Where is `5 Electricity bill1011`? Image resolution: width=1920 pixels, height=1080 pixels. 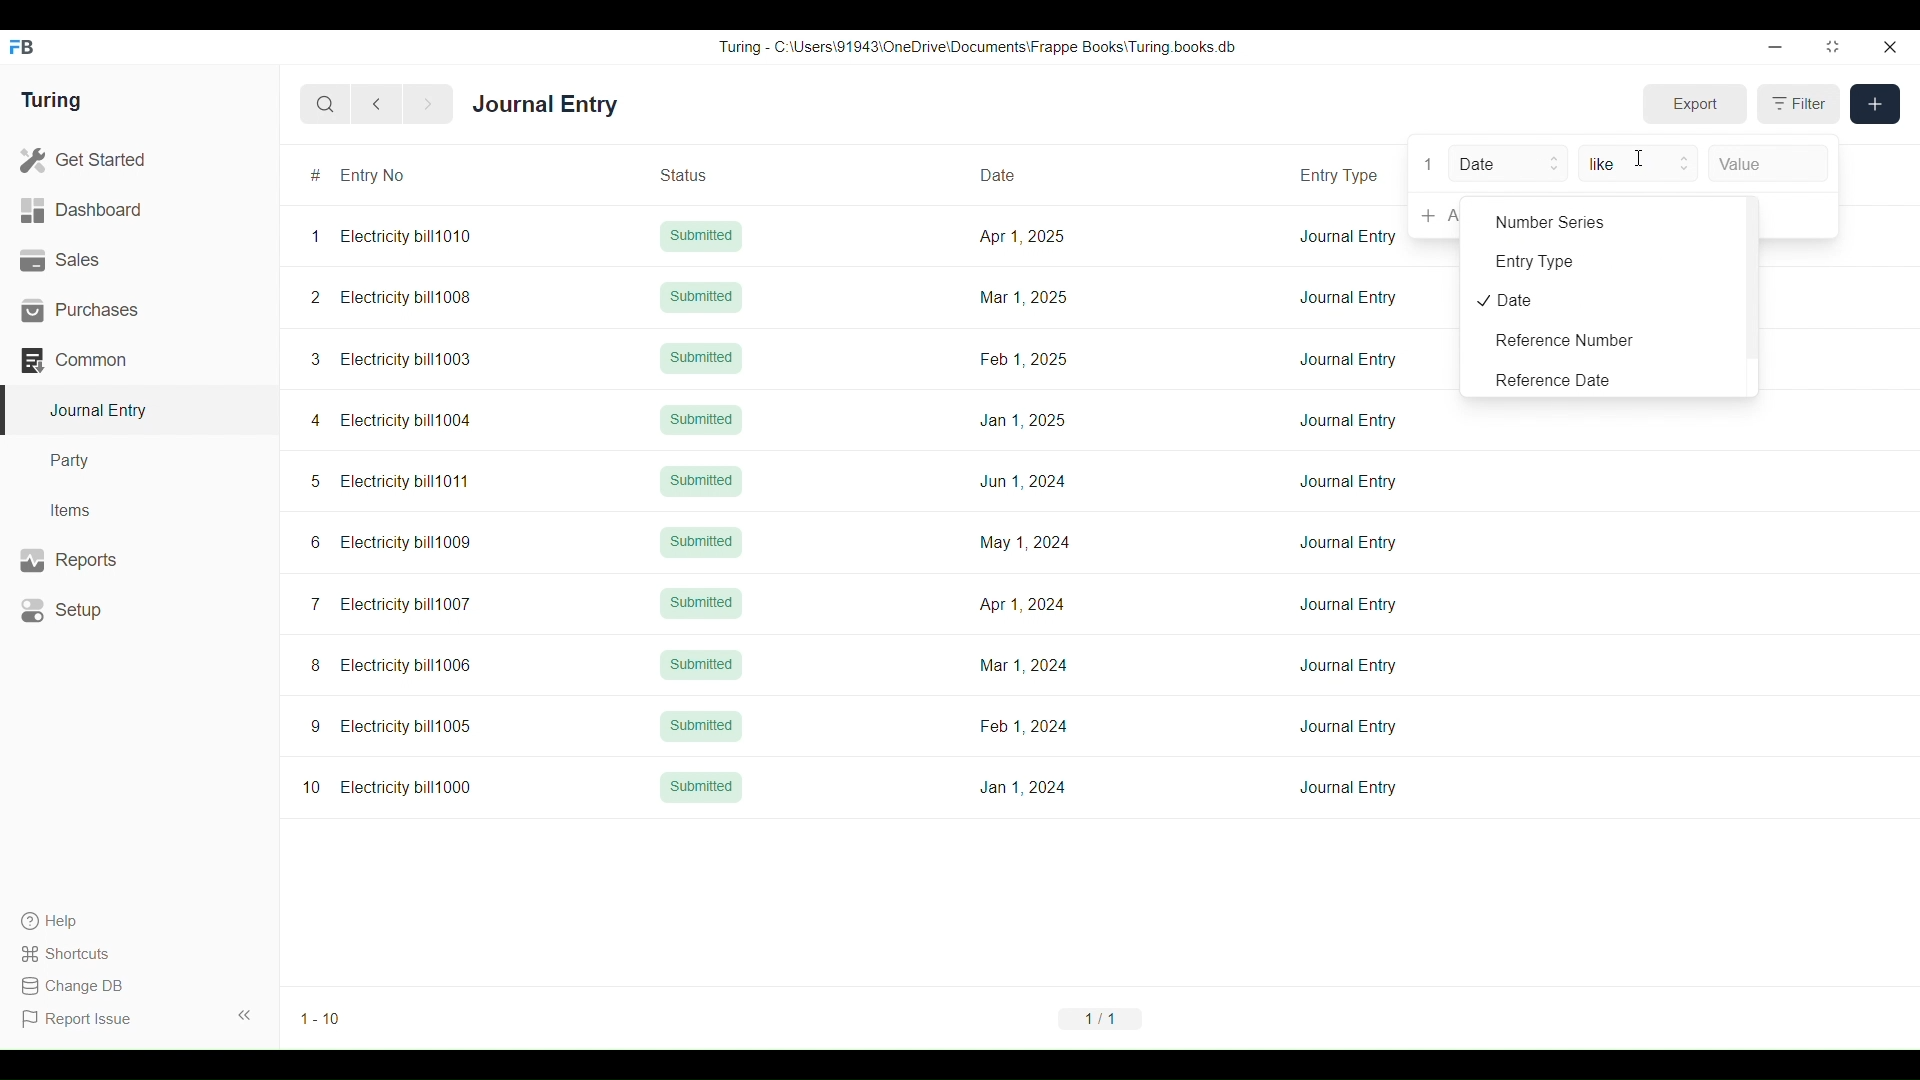 5 Electricity bill1011 is located at coordinates (389, 482).